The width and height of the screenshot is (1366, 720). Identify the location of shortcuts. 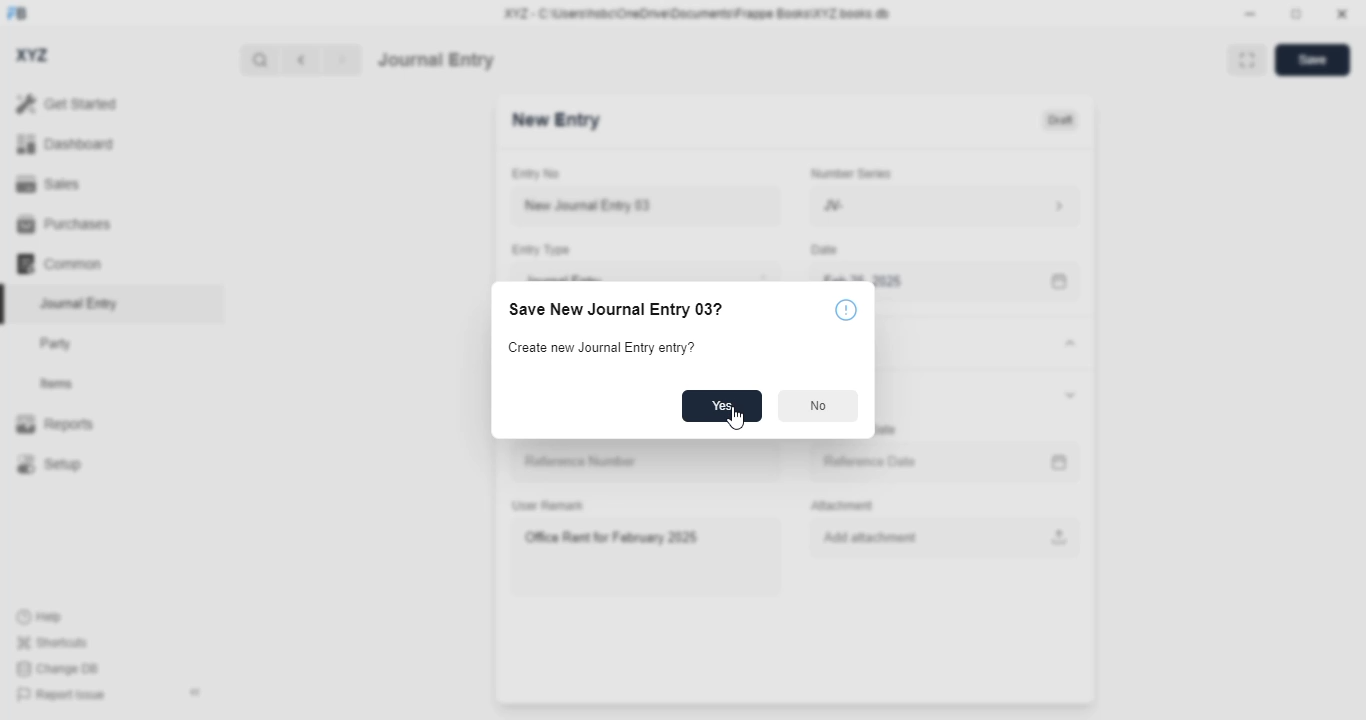
(51, 642).